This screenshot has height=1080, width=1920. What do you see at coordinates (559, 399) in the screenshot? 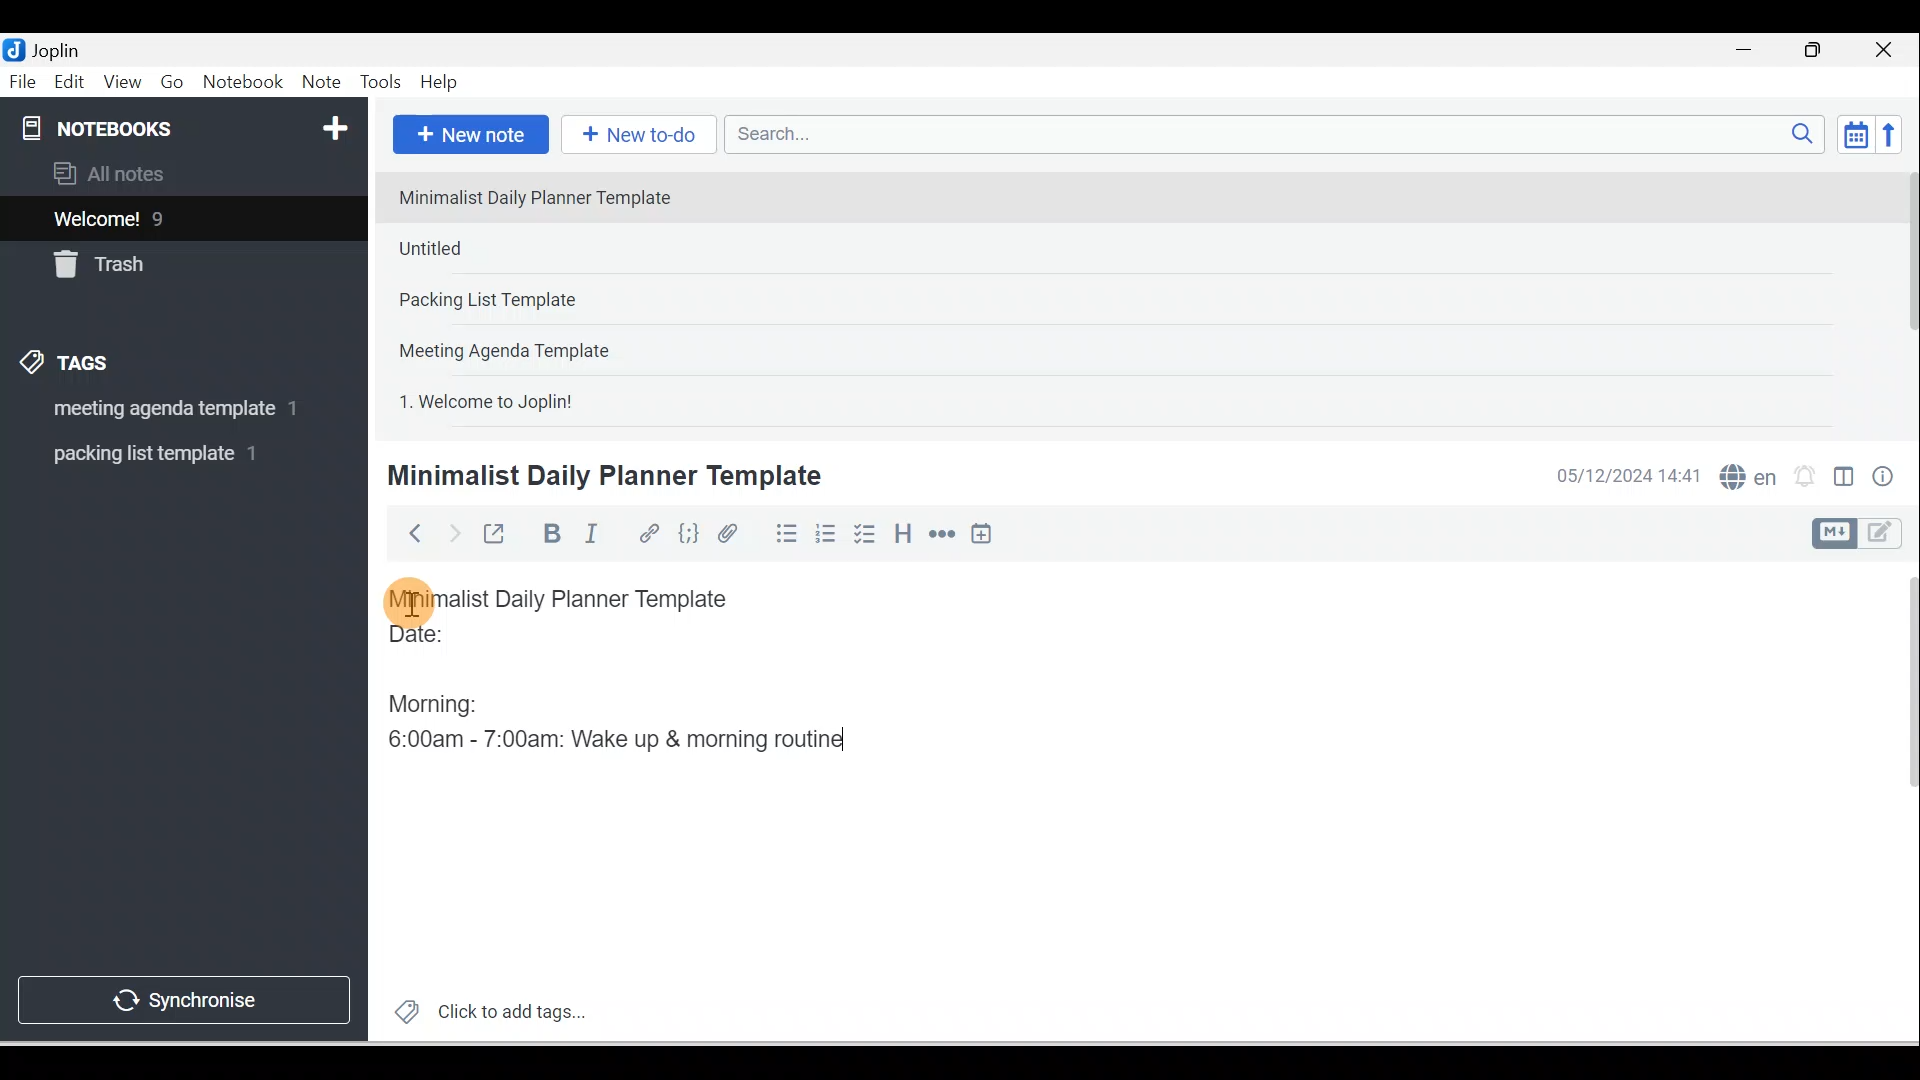
I see `Note 5` at bounding box center [559, 399].